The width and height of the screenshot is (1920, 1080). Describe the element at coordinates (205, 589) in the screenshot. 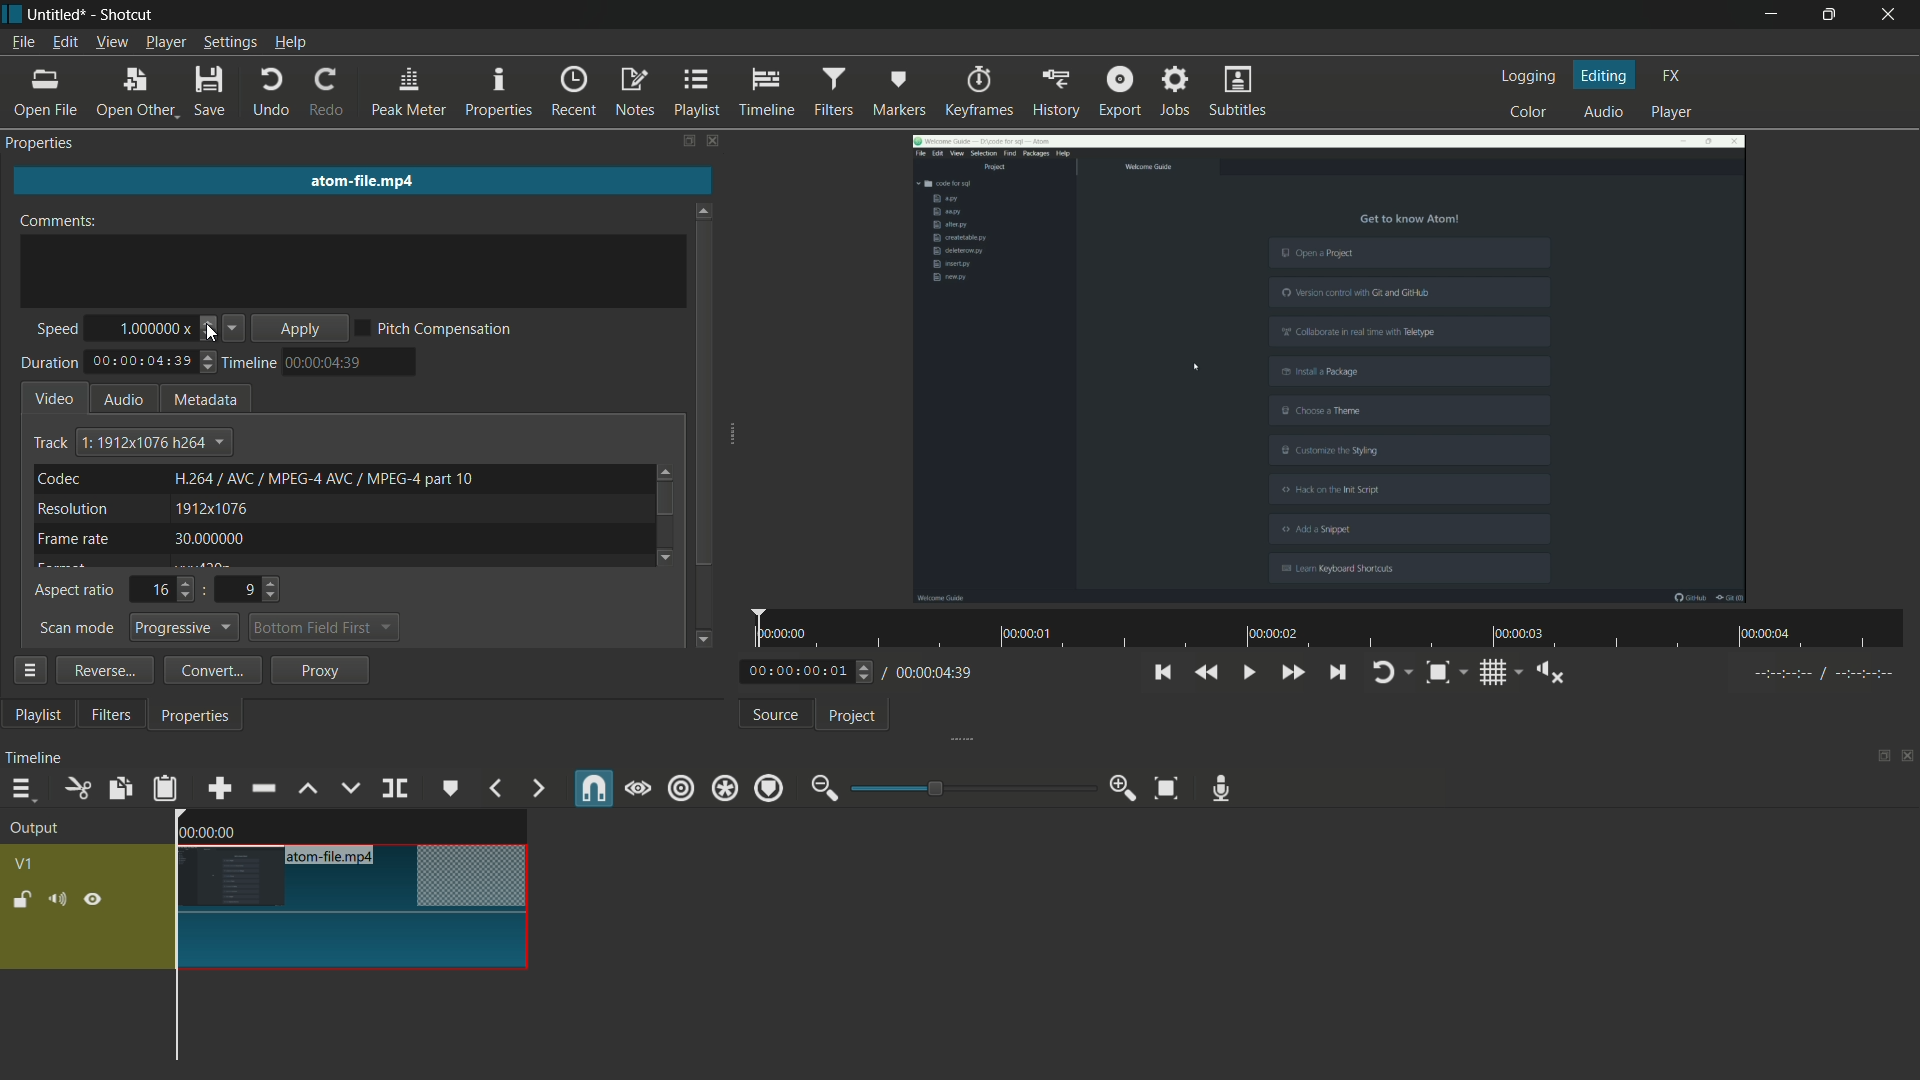

I see `:` at that location.